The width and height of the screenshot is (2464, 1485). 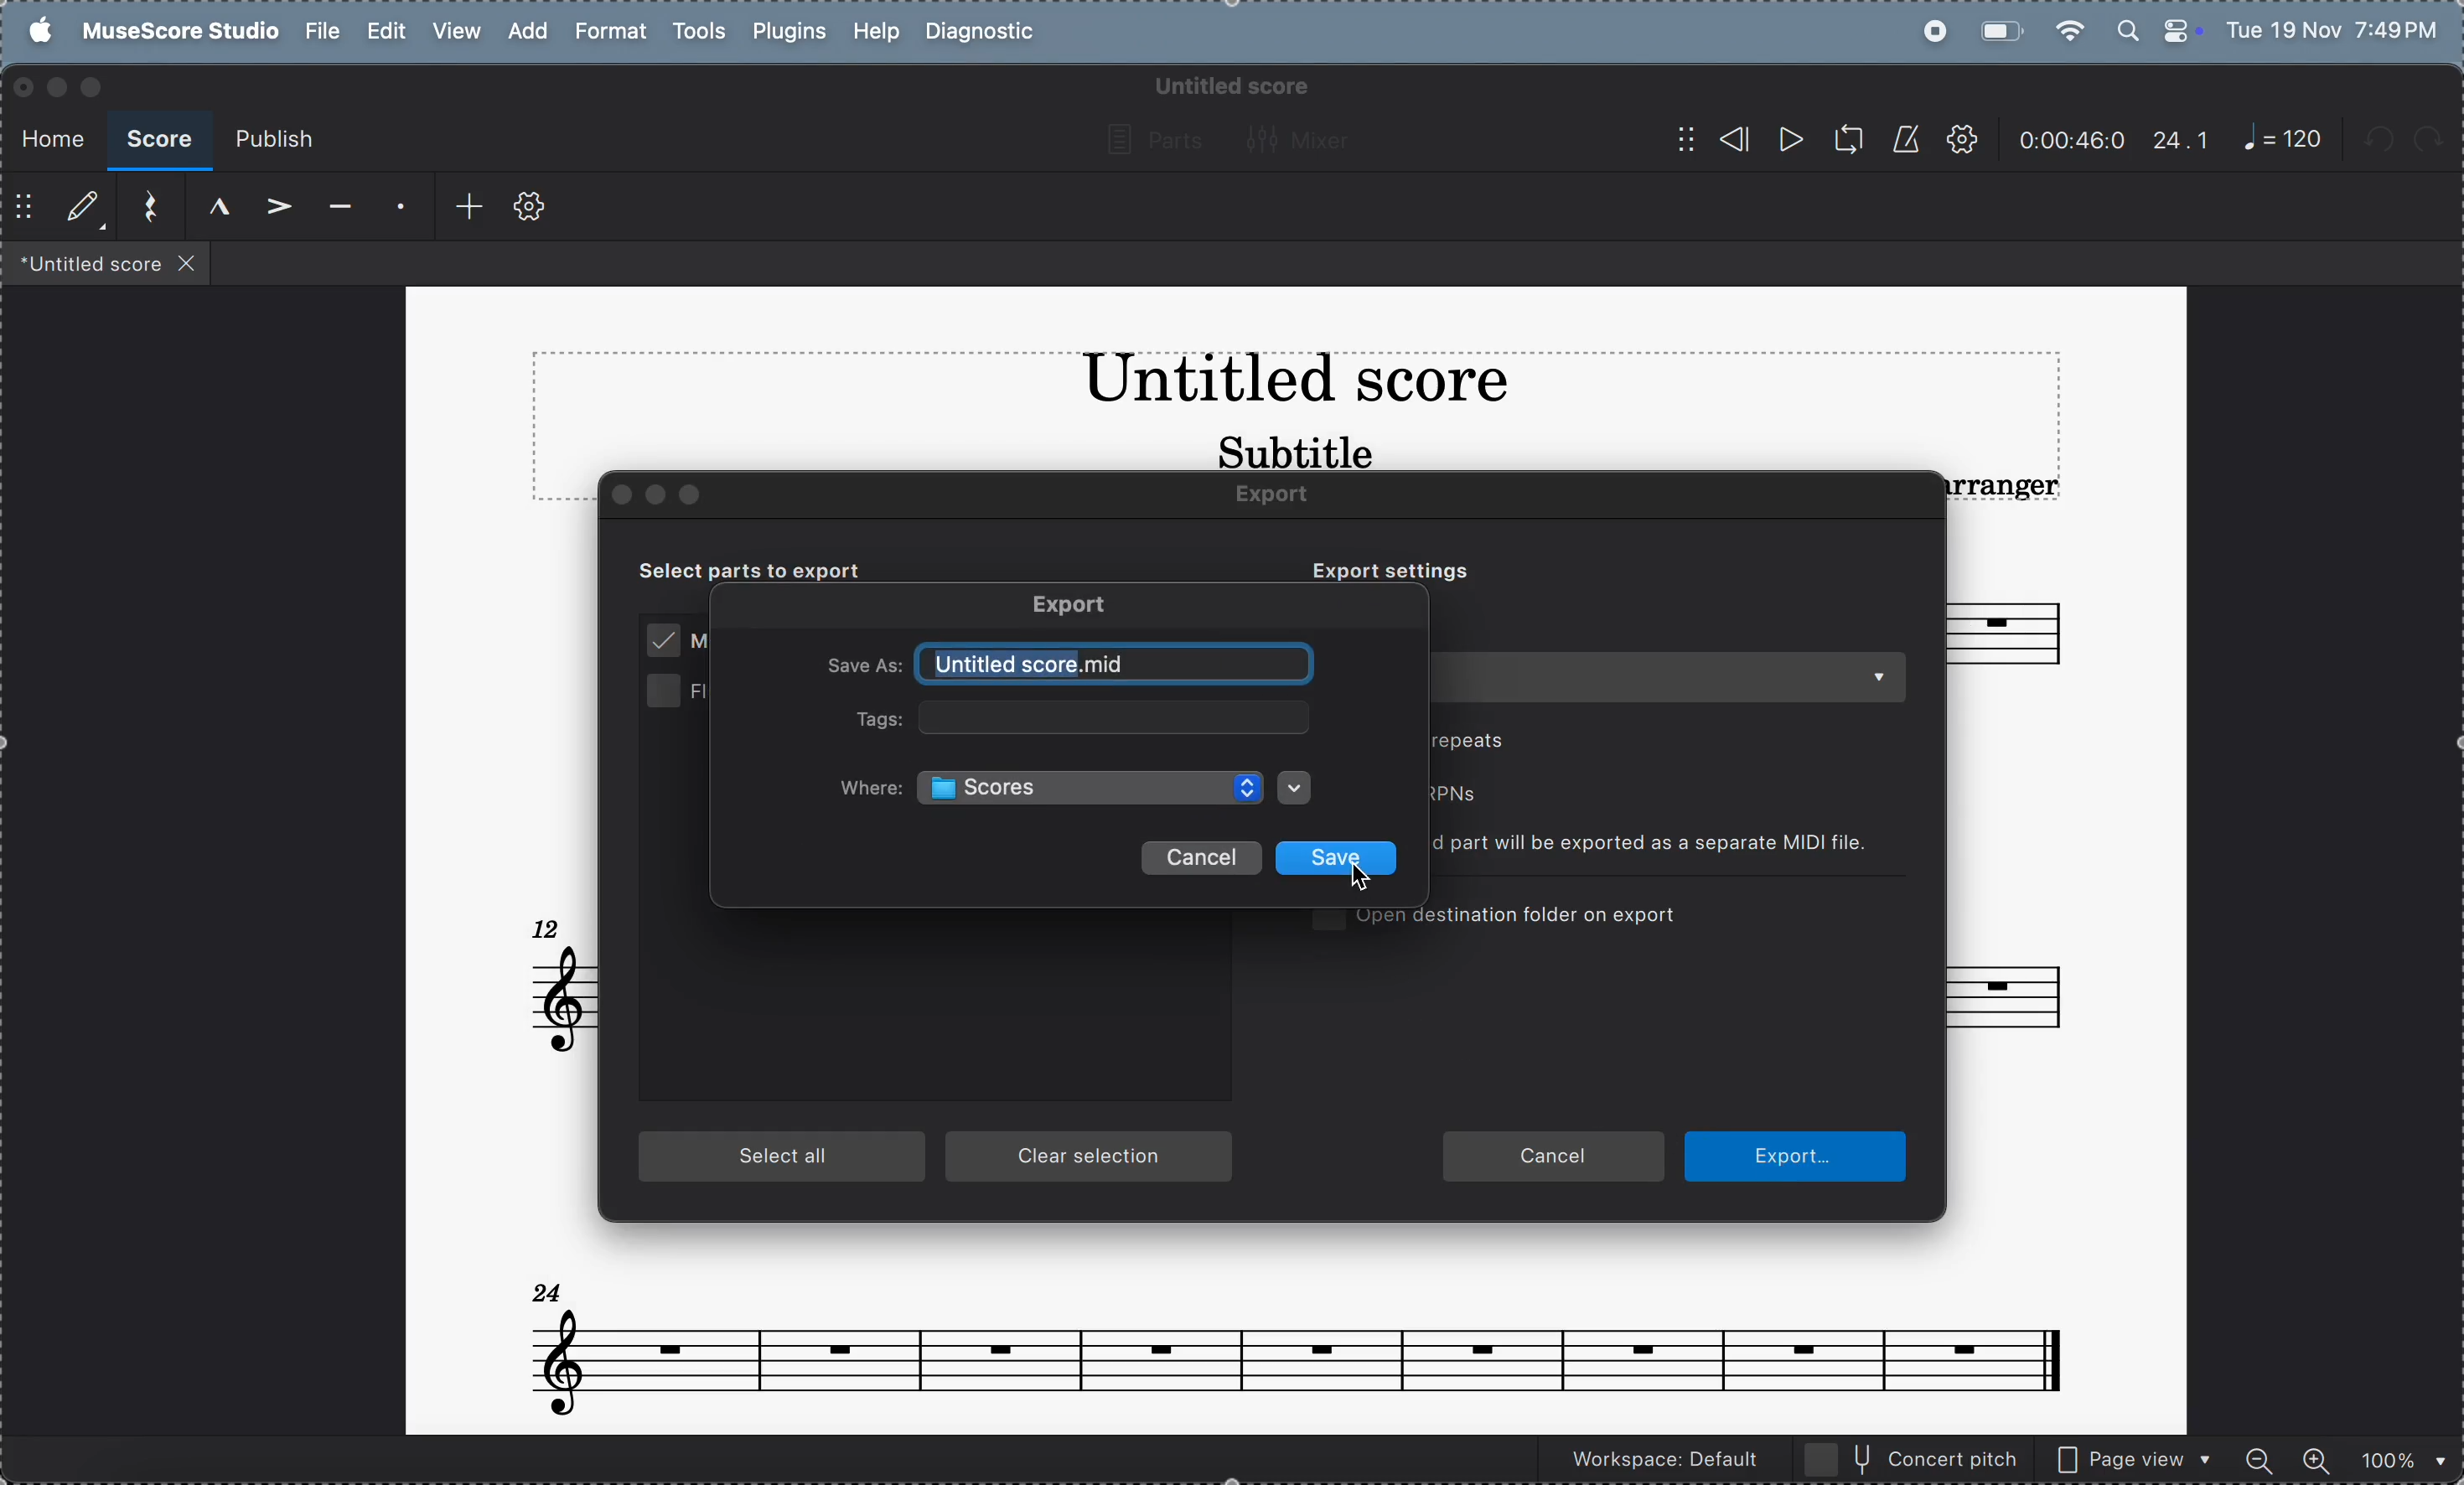 What do you see at coordinates (1075, 607) in the screenshot?
I see `Export` at bounding box center [1075, 607].